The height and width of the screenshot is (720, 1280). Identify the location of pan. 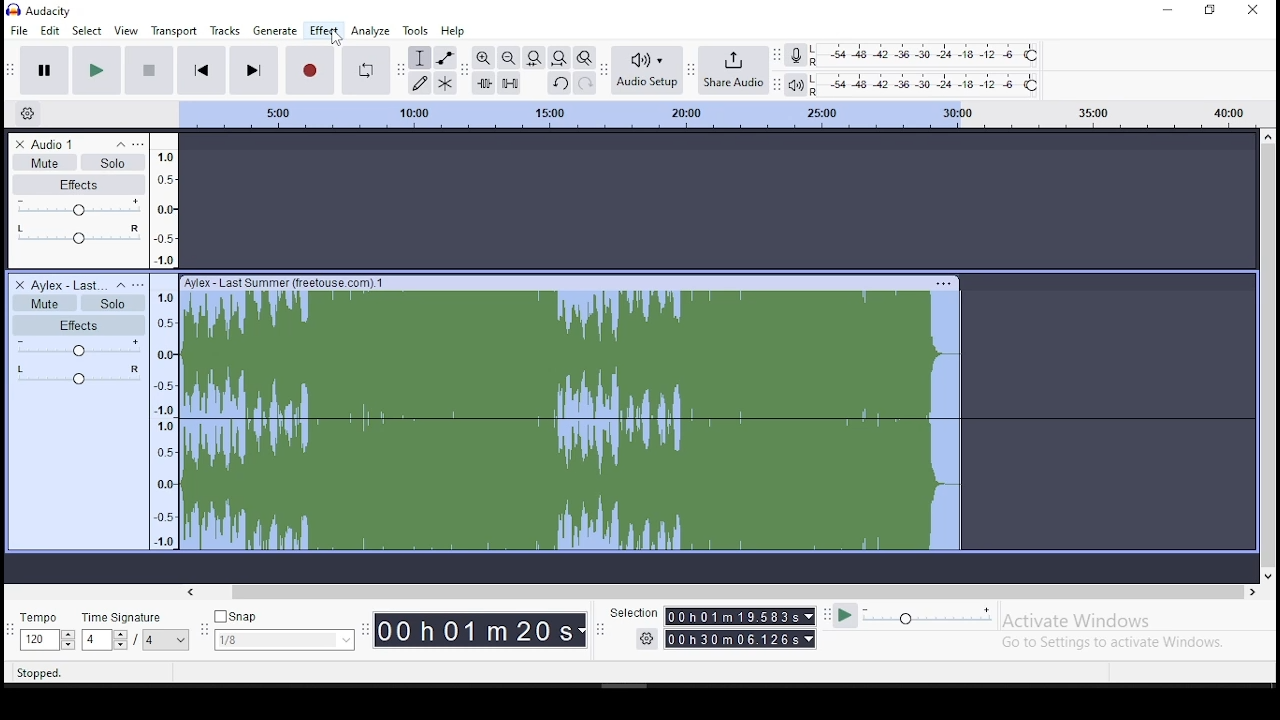
(80, 376).